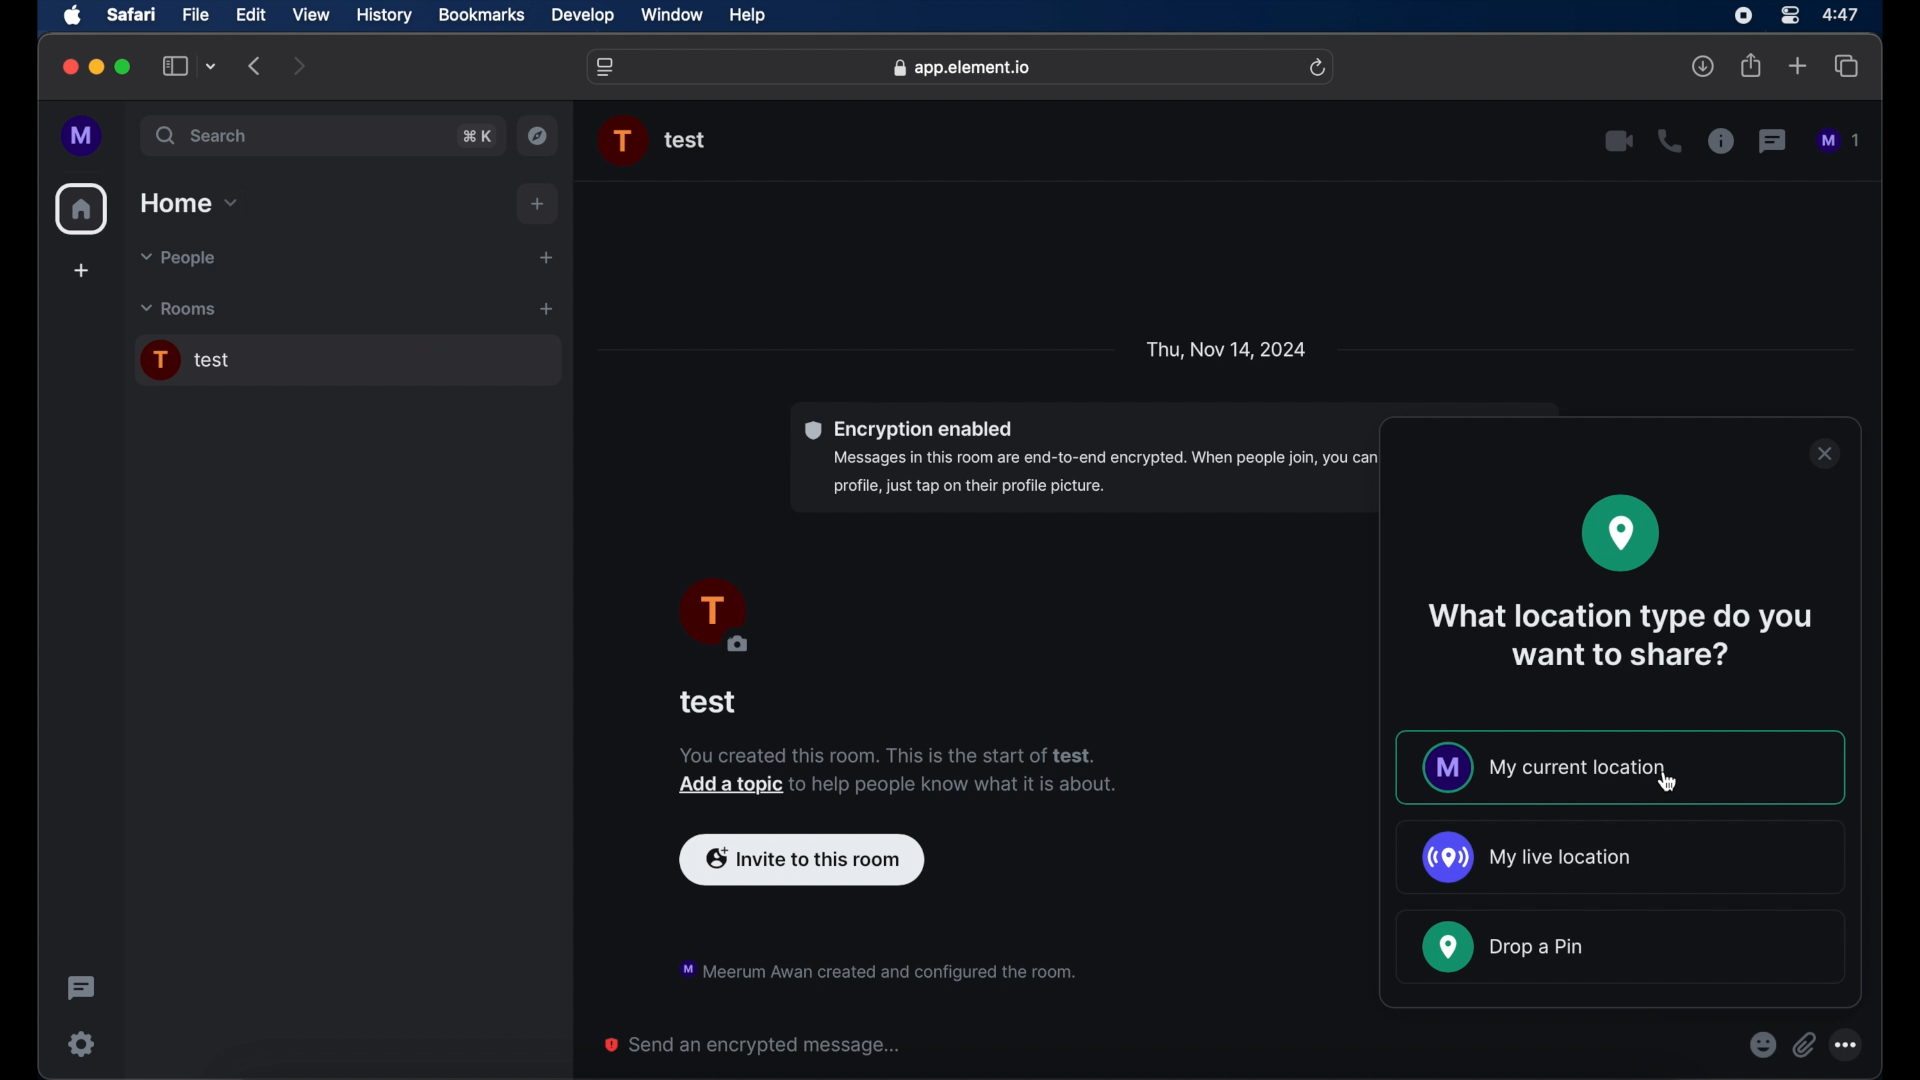 The height and width of the screenshot is (1080, 1920). I want to click on add  room, so click(546, 309).